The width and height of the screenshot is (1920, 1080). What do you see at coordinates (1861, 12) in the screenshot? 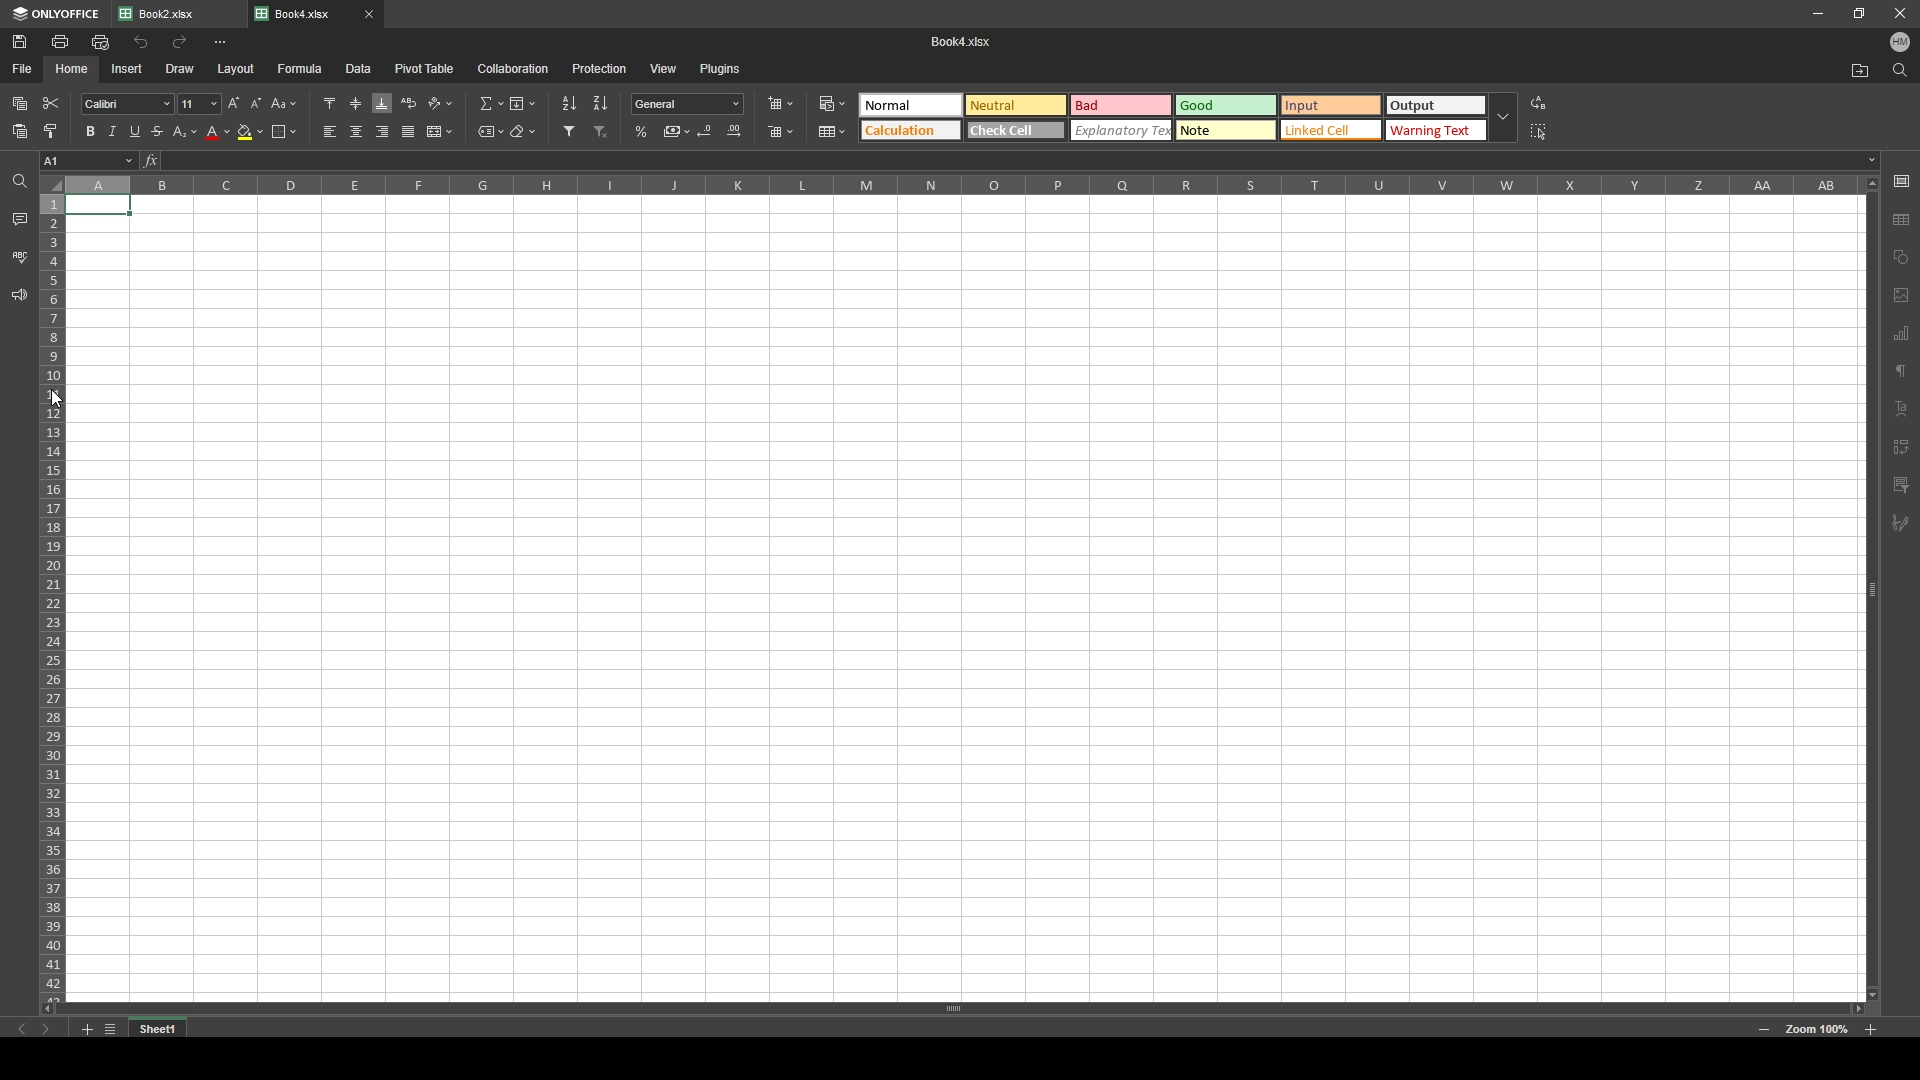
I see `resize` at bounding box center [1861, 12].